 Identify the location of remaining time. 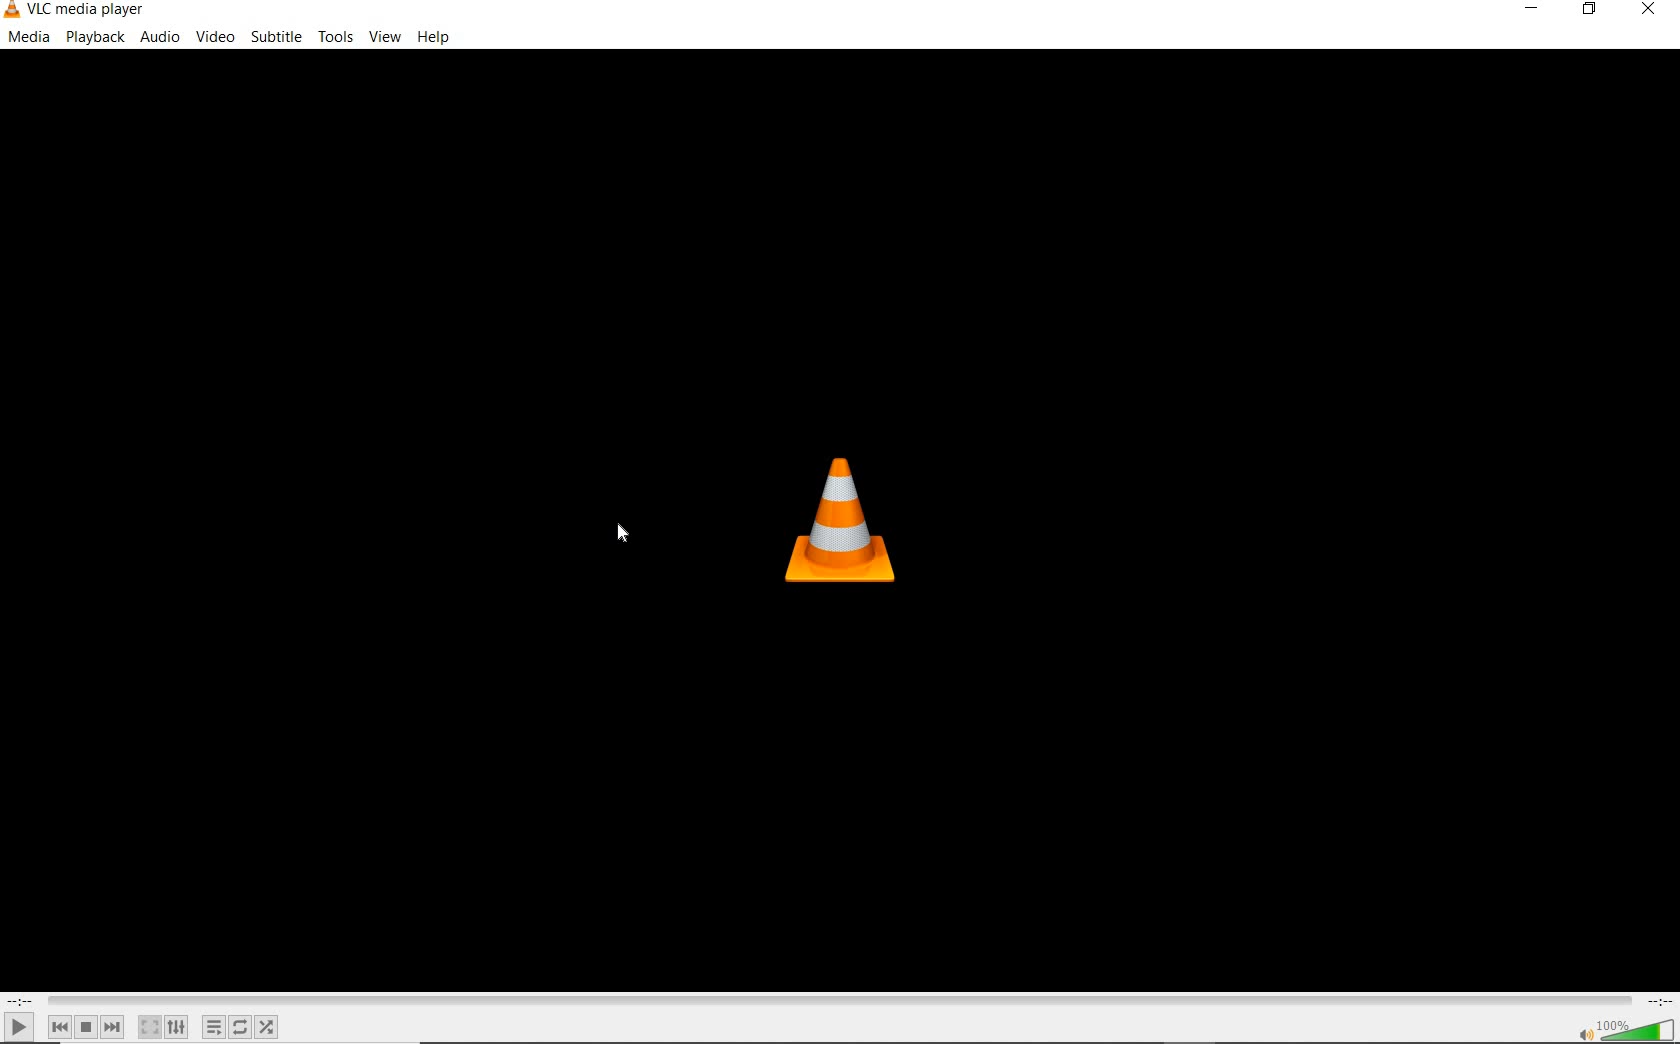
(1658, 1001).